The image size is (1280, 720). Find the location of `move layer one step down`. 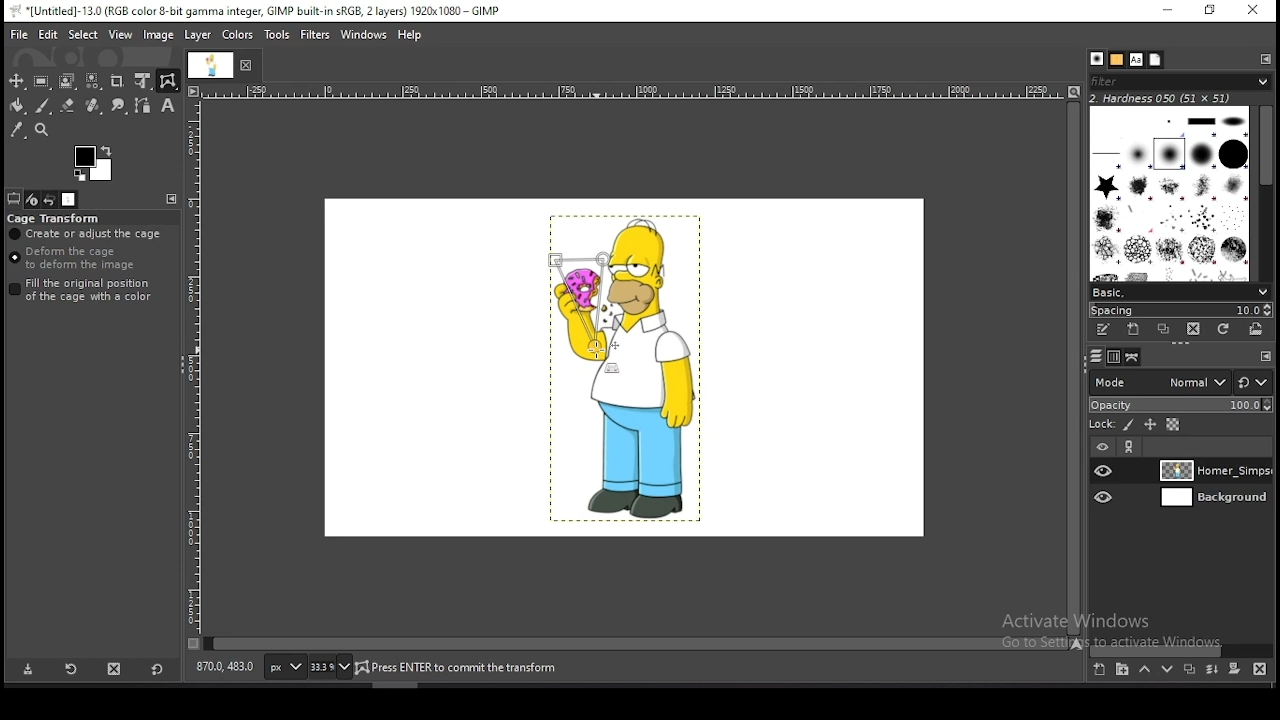

move layer one step down is located at coordinates (1168, 671).